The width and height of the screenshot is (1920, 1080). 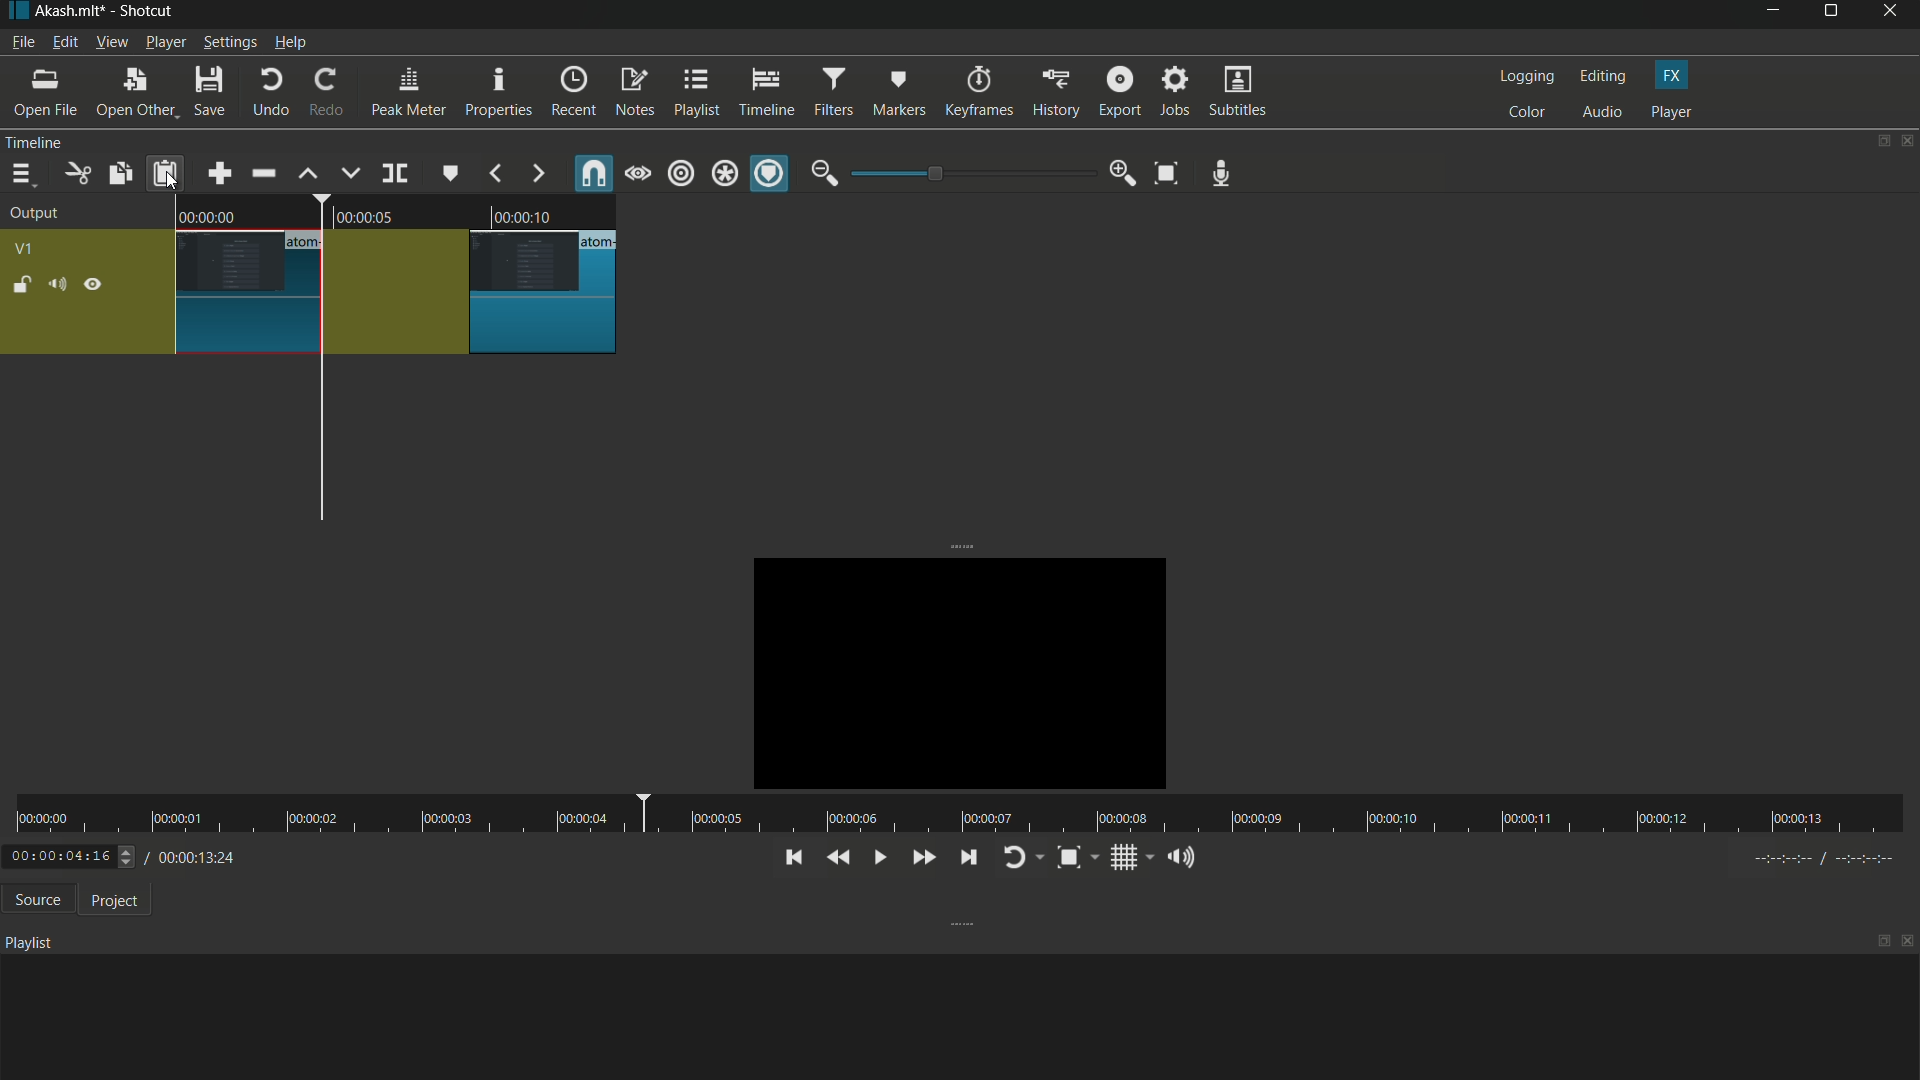 I want to click on 0:00:02:02 , so click(x=71, y=856).